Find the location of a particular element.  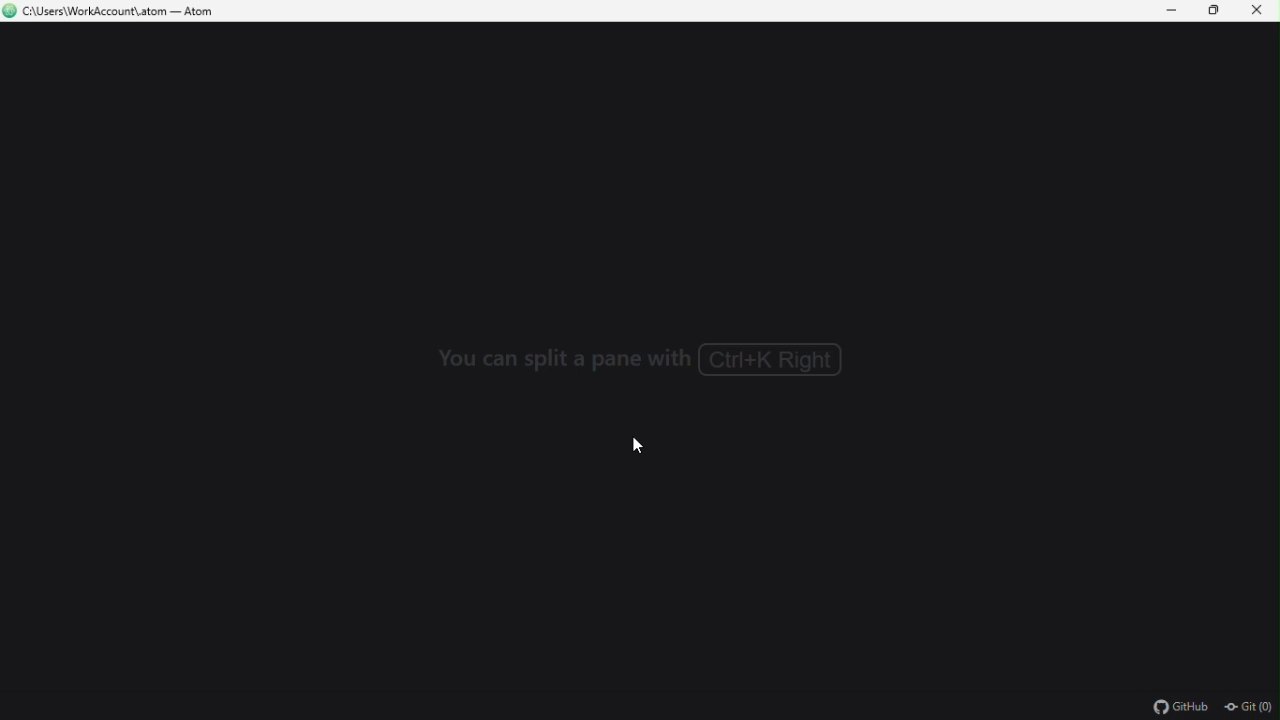

text is located at coordinates (647, 361).